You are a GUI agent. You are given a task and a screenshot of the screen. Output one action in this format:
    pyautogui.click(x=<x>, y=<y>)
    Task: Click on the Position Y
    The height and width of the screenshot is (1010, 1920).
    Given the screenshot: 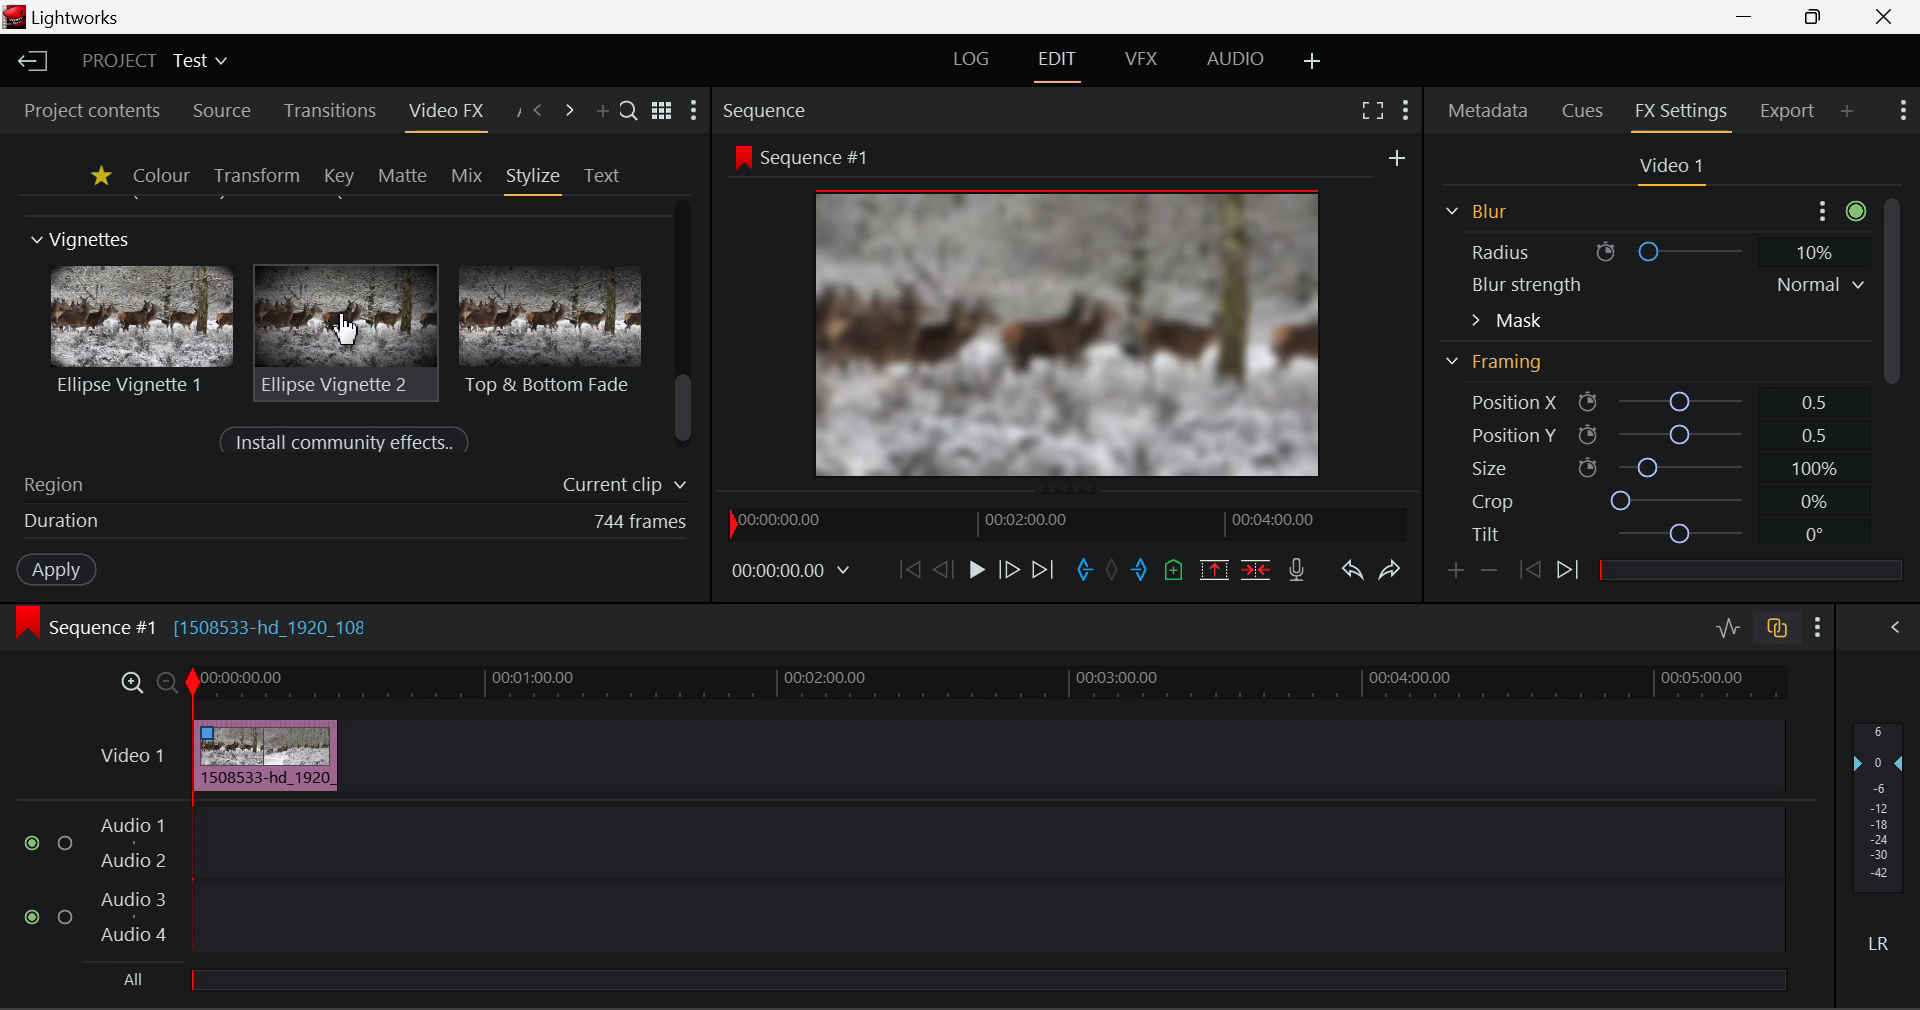 What is the action you would take?
    pyautogui.click(x=1646, y=434)
    